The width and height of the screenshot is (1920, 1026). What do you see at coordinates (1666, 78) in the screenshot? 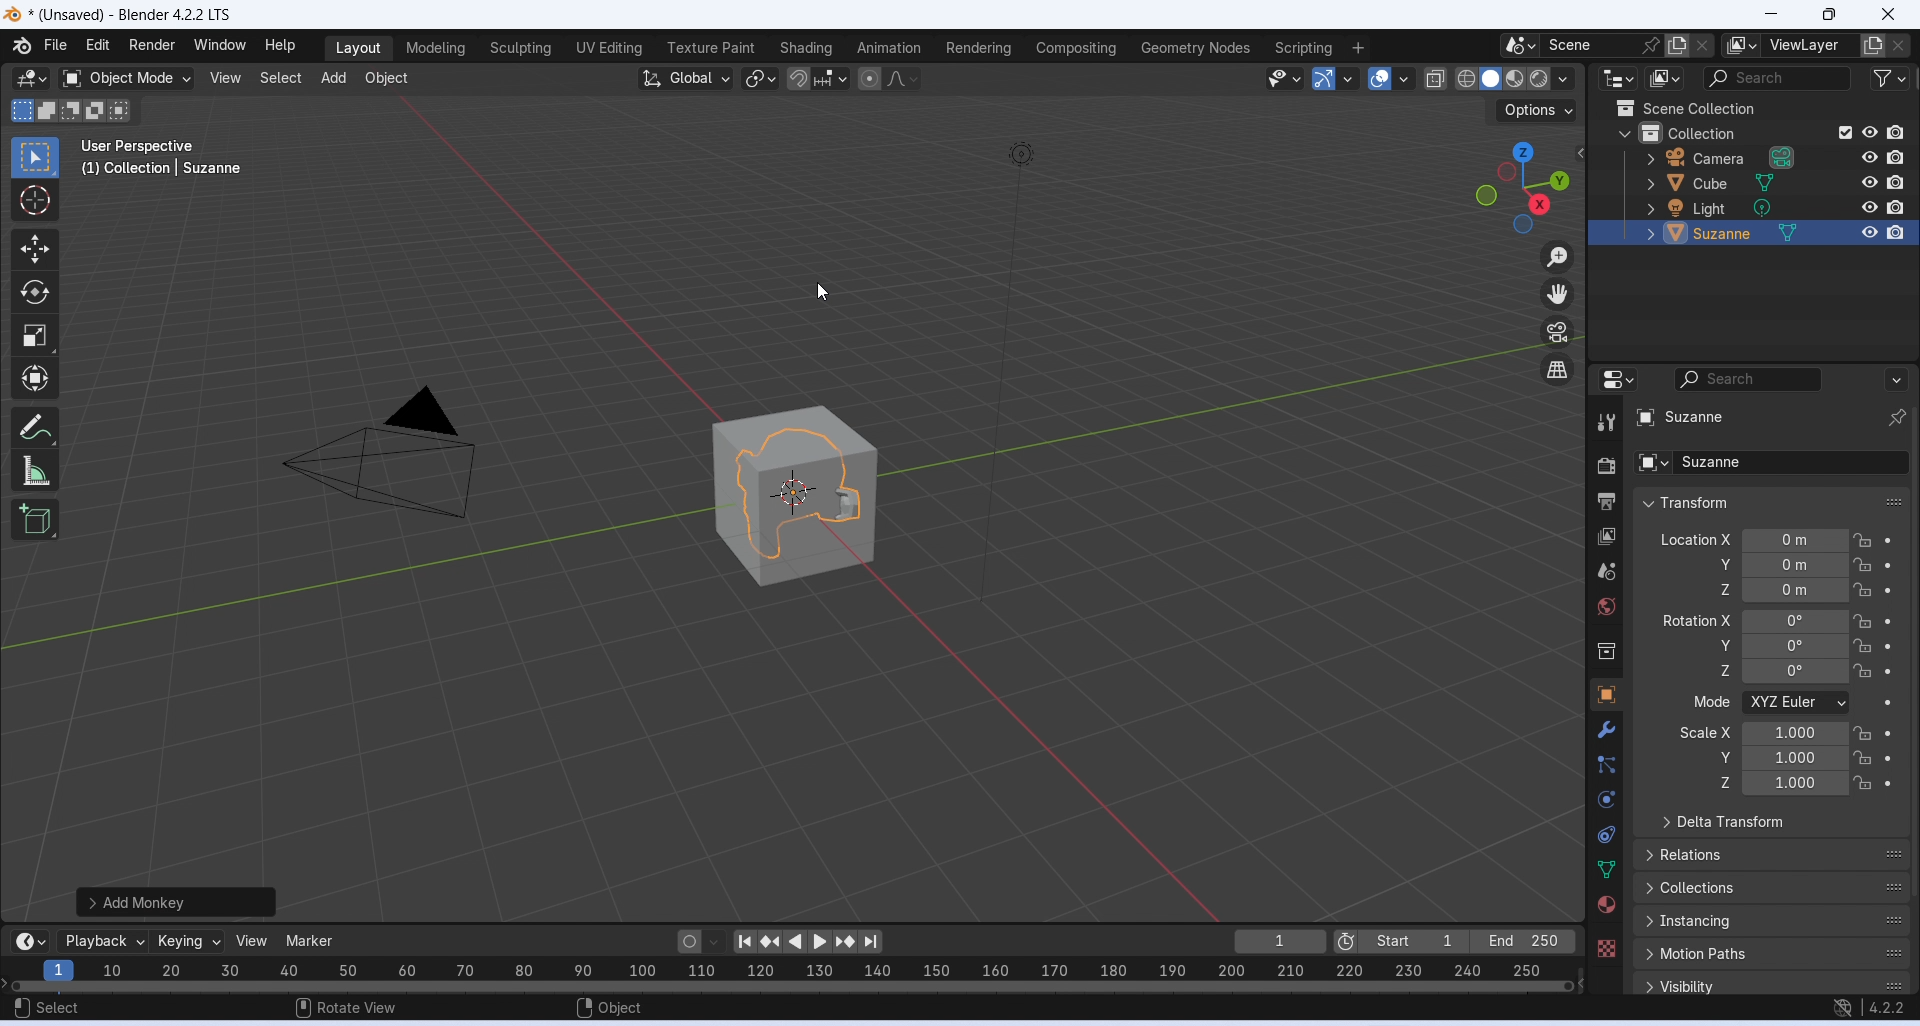
I see `display mode` at bounding box center [1666, 78].